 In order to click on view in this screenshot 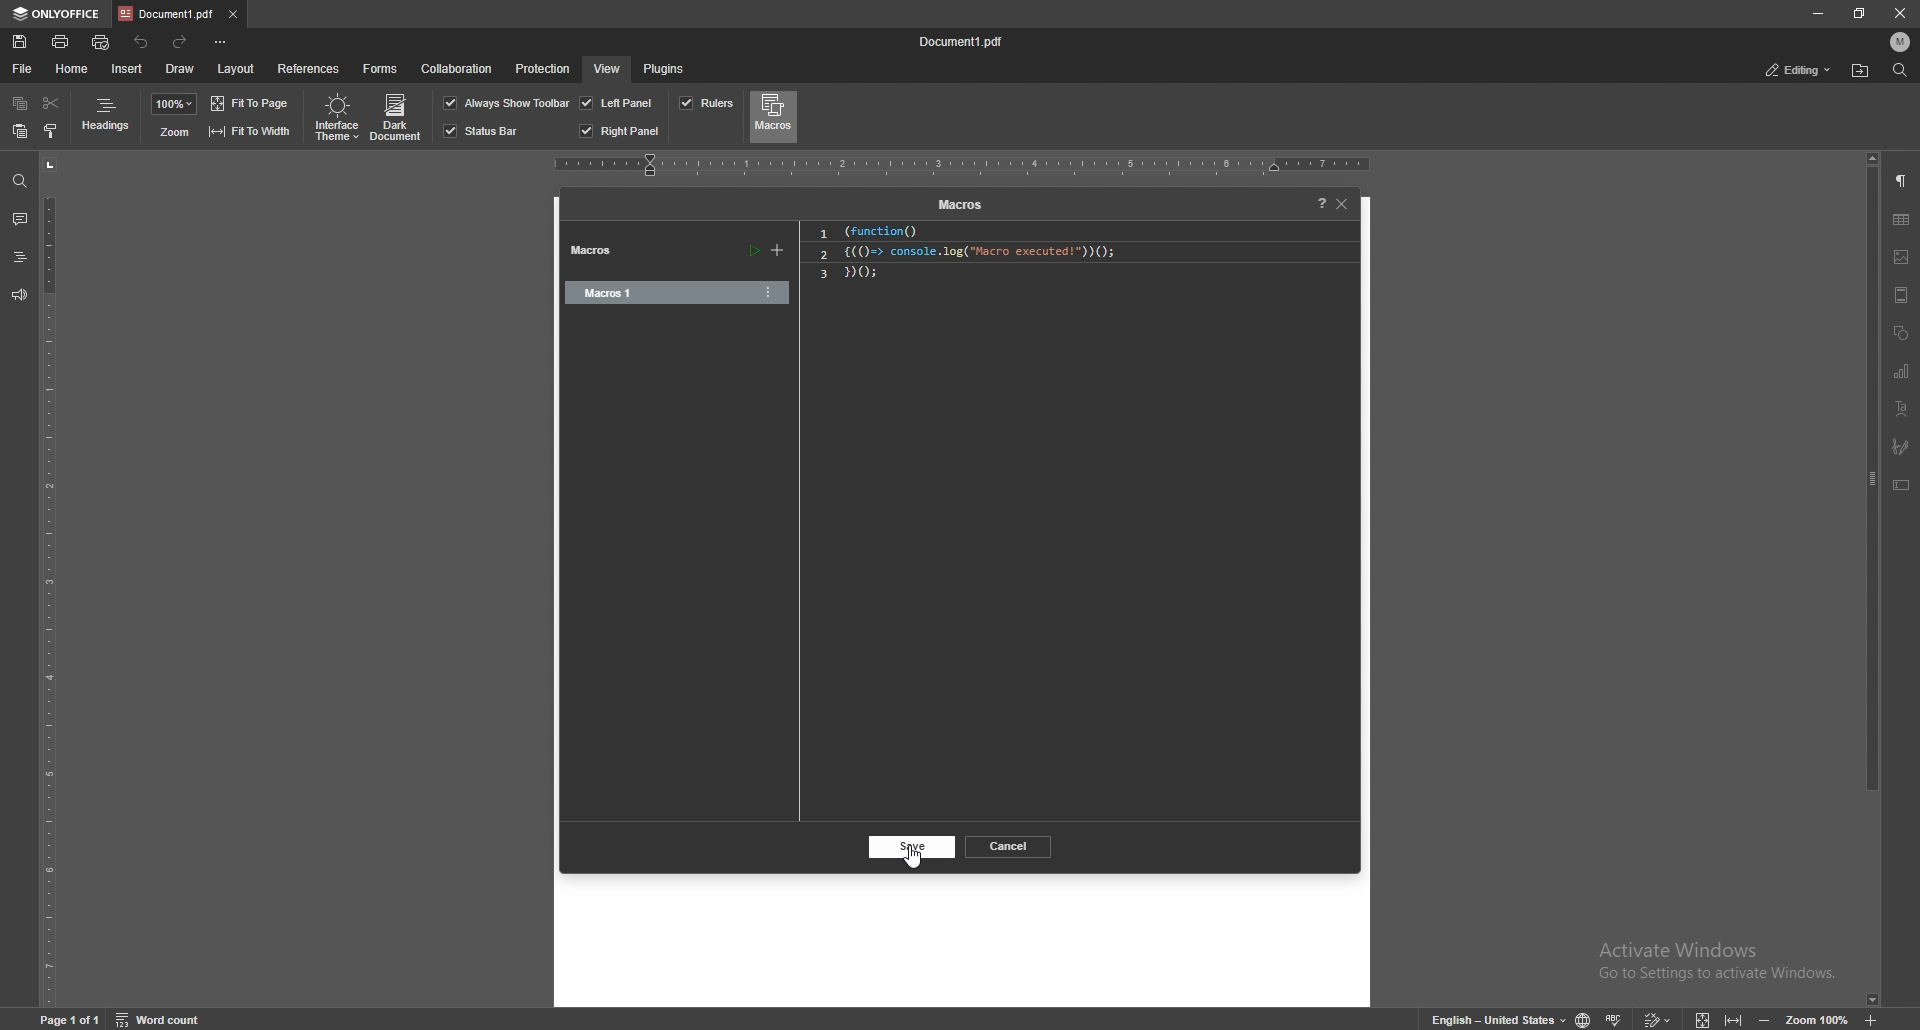, I will do `click(606, 68)`.